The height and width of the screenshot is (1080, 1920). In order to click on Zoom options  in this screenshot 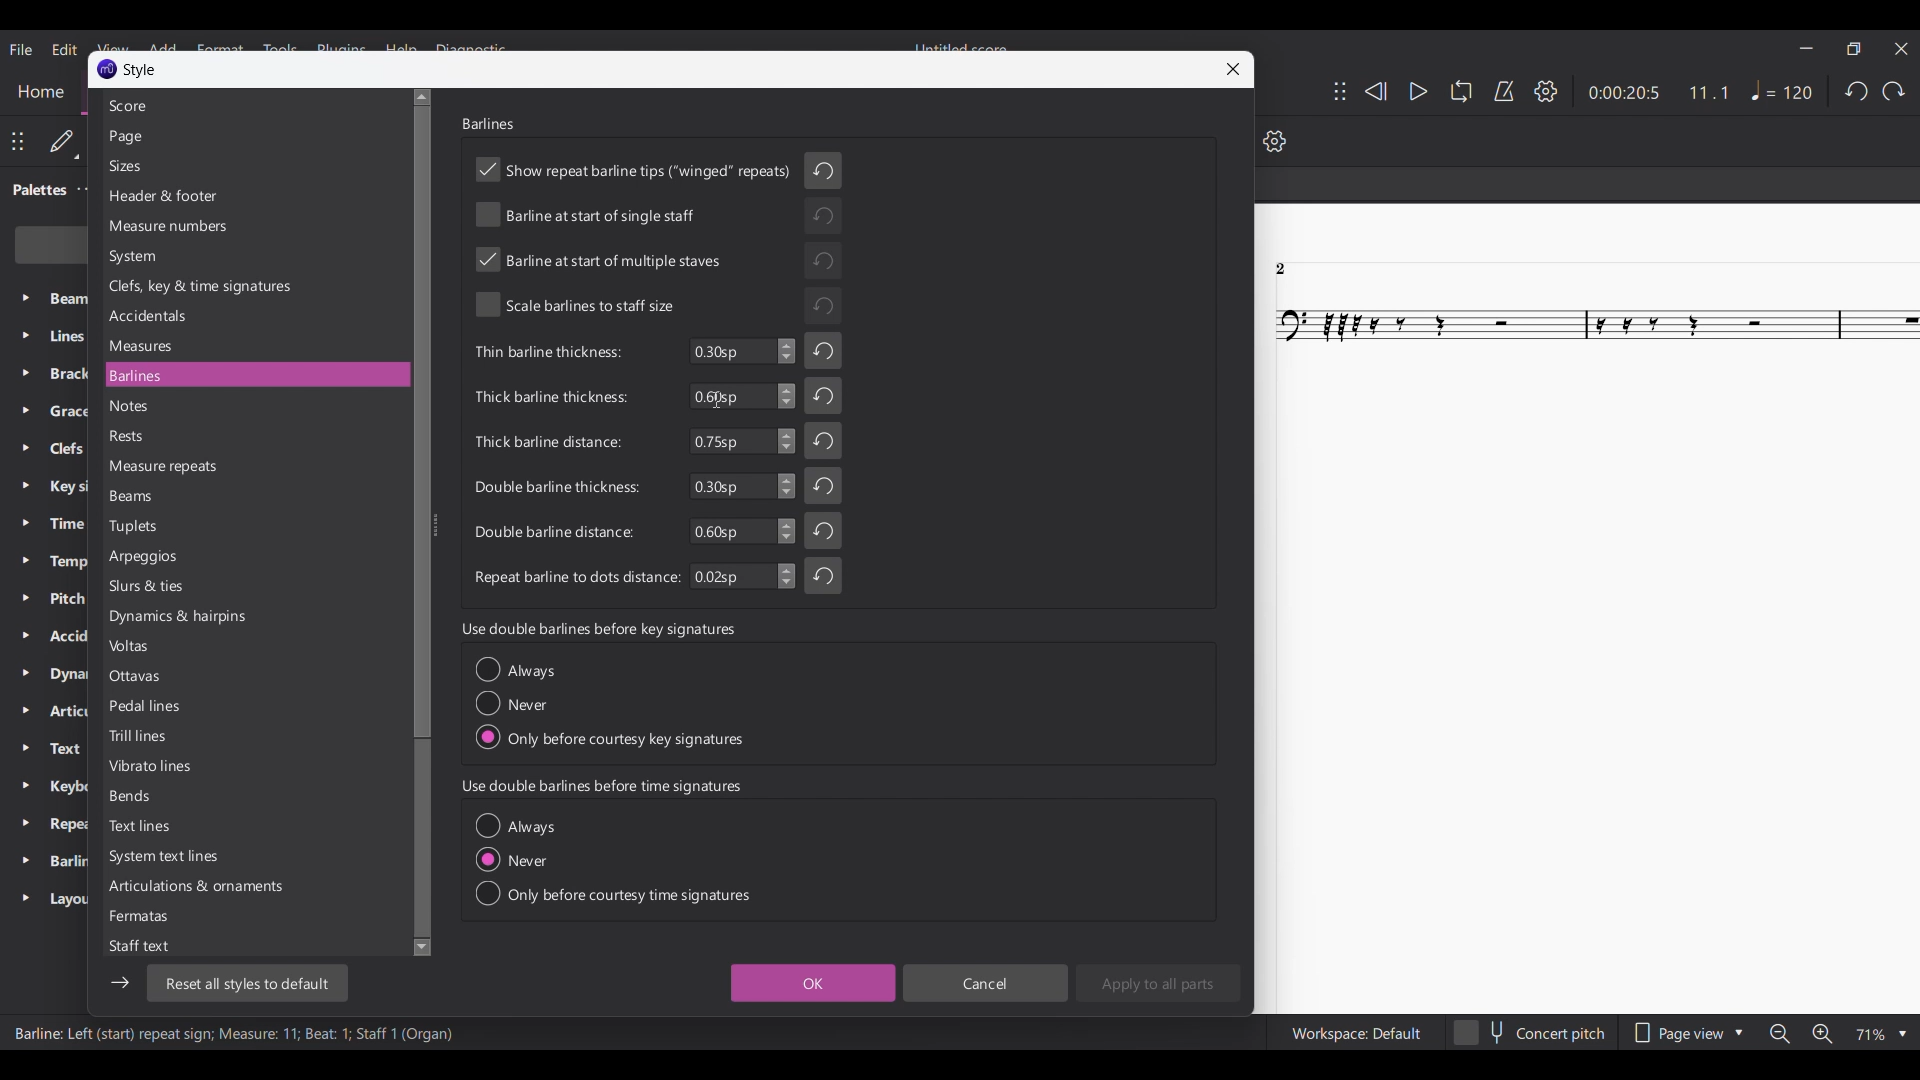, I will do `click(1881, 1035)`.